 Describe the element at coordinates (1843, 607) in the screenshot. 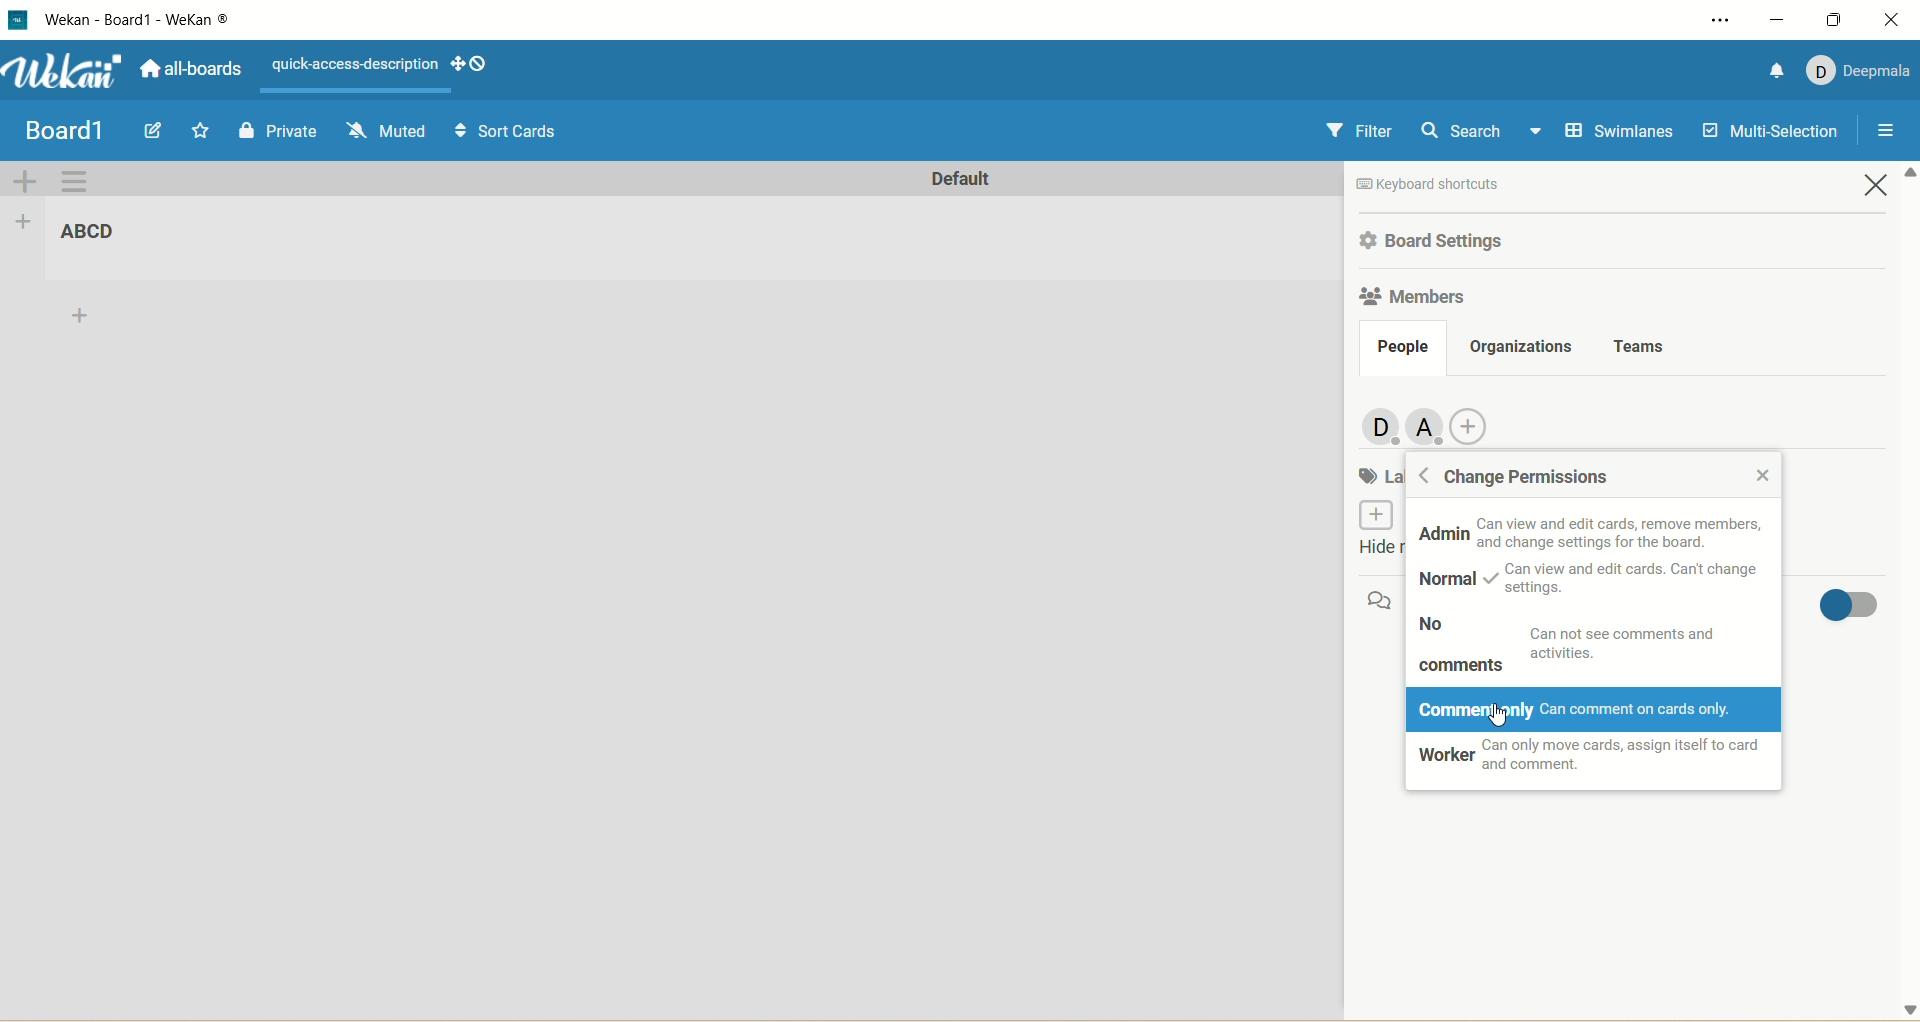

I see `toggle` at that location.